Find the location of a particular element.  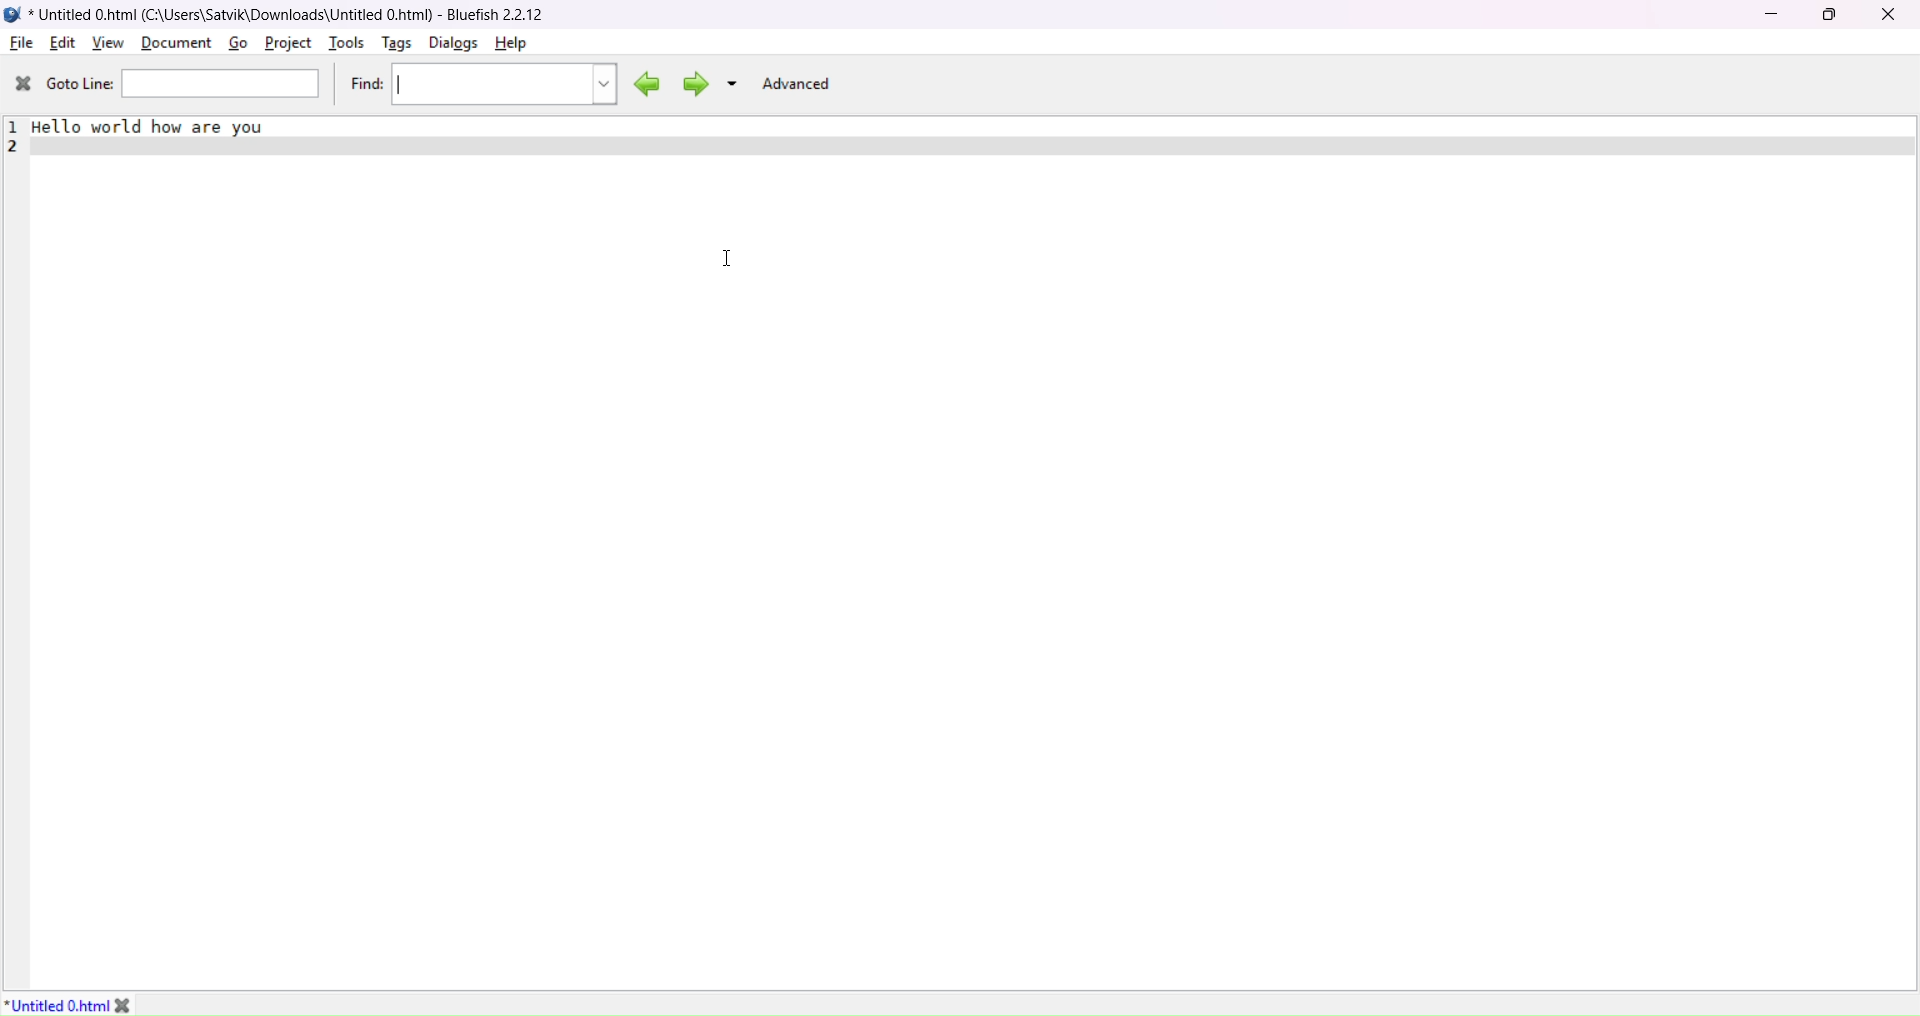

minimize is located at coordinates (1769, 15).